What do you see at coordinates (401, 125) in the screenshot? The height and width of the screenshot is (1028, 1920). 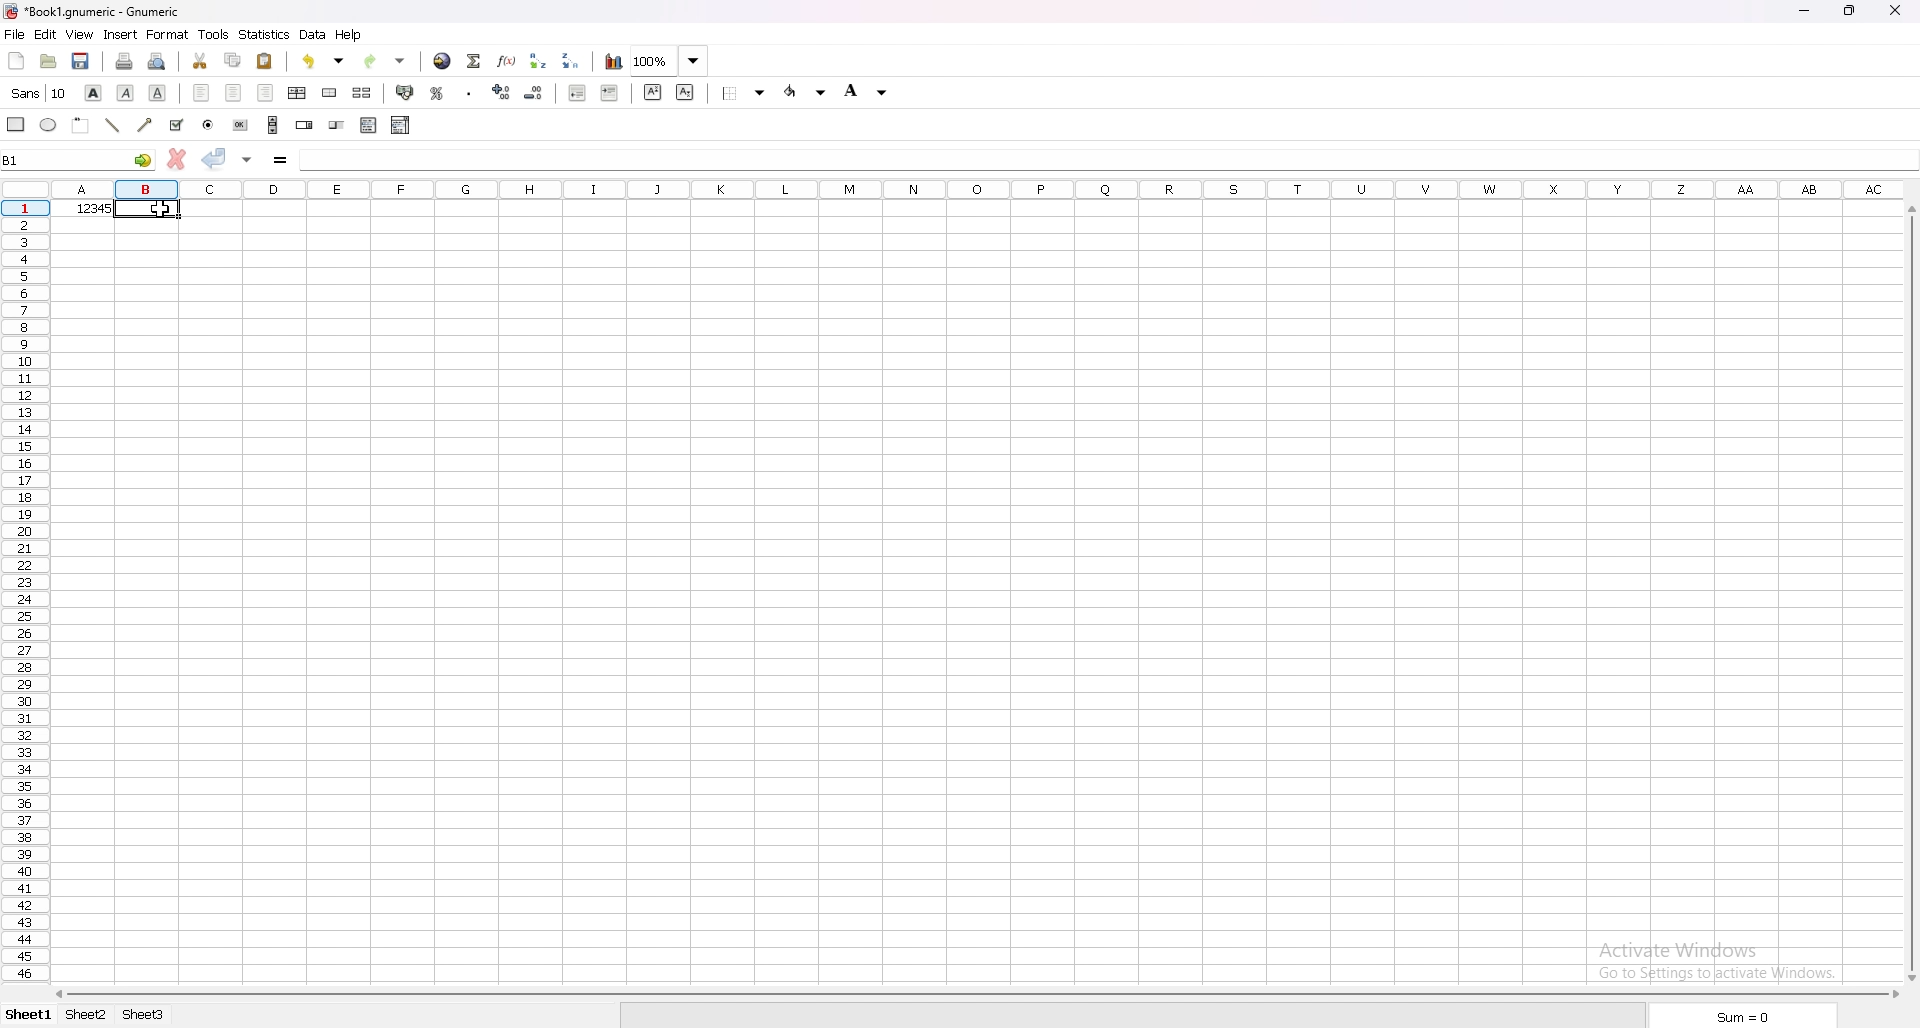 I see `combo box` at bounding box center [401, 125].